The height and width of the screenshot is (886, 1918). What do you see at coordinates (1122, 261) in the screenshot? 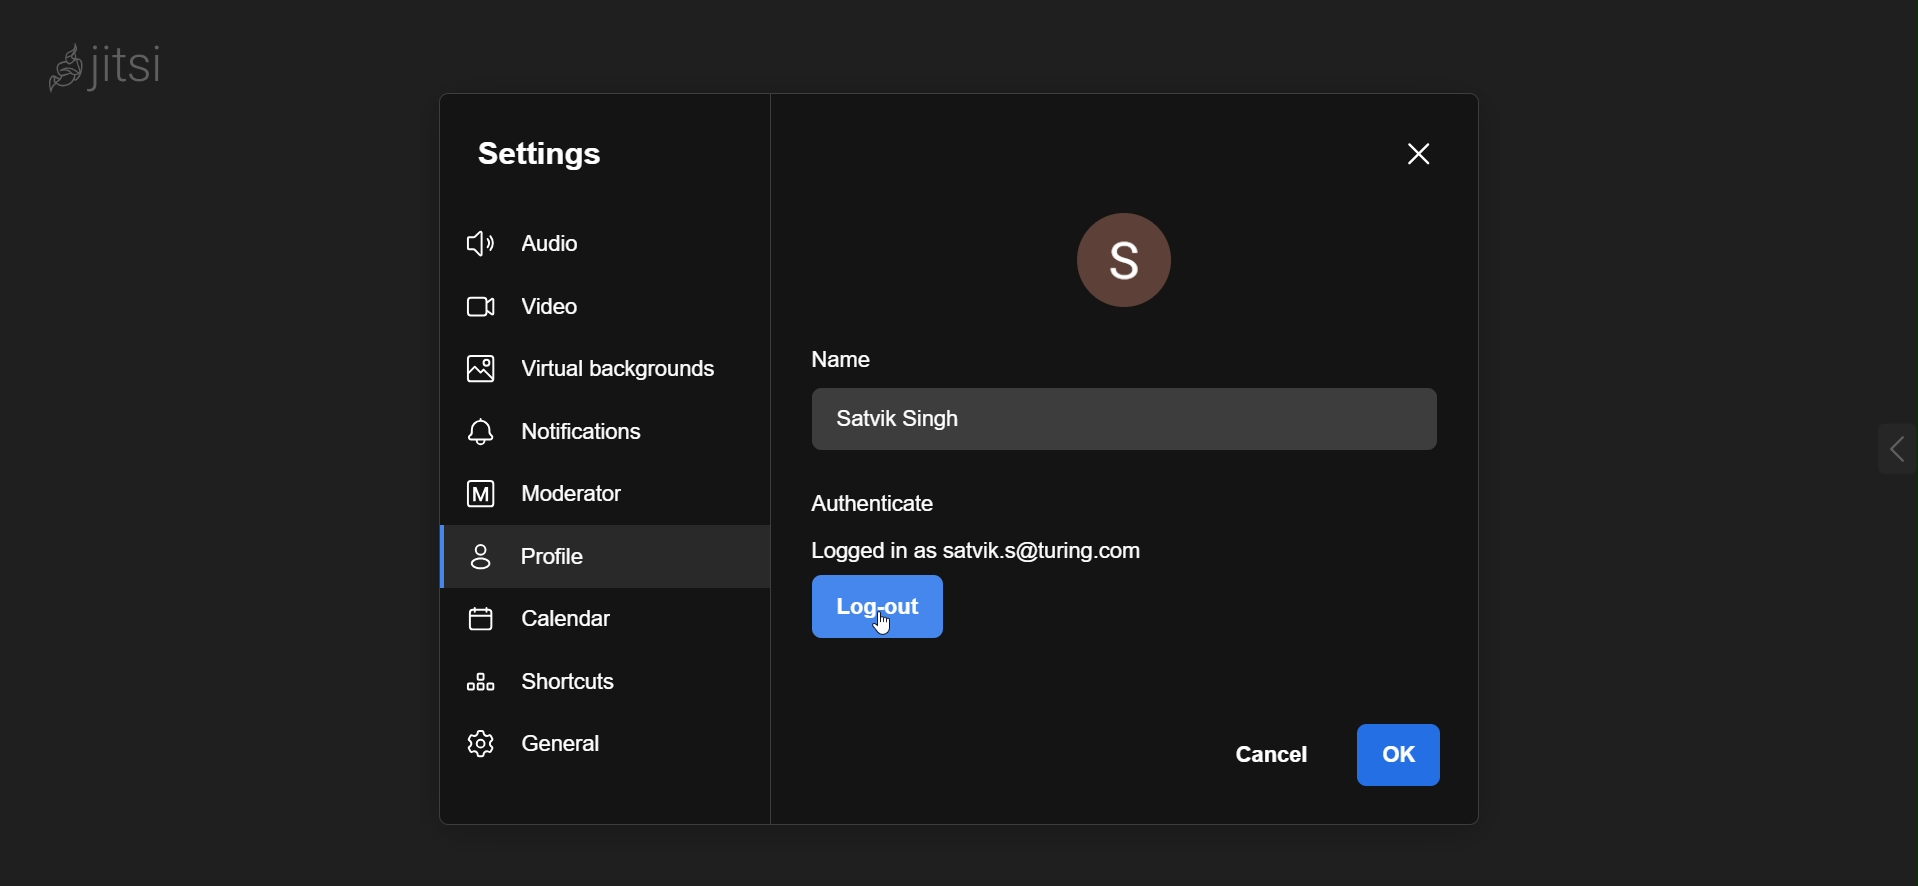
I see `profile picture` at bounding box center [1122, 261].